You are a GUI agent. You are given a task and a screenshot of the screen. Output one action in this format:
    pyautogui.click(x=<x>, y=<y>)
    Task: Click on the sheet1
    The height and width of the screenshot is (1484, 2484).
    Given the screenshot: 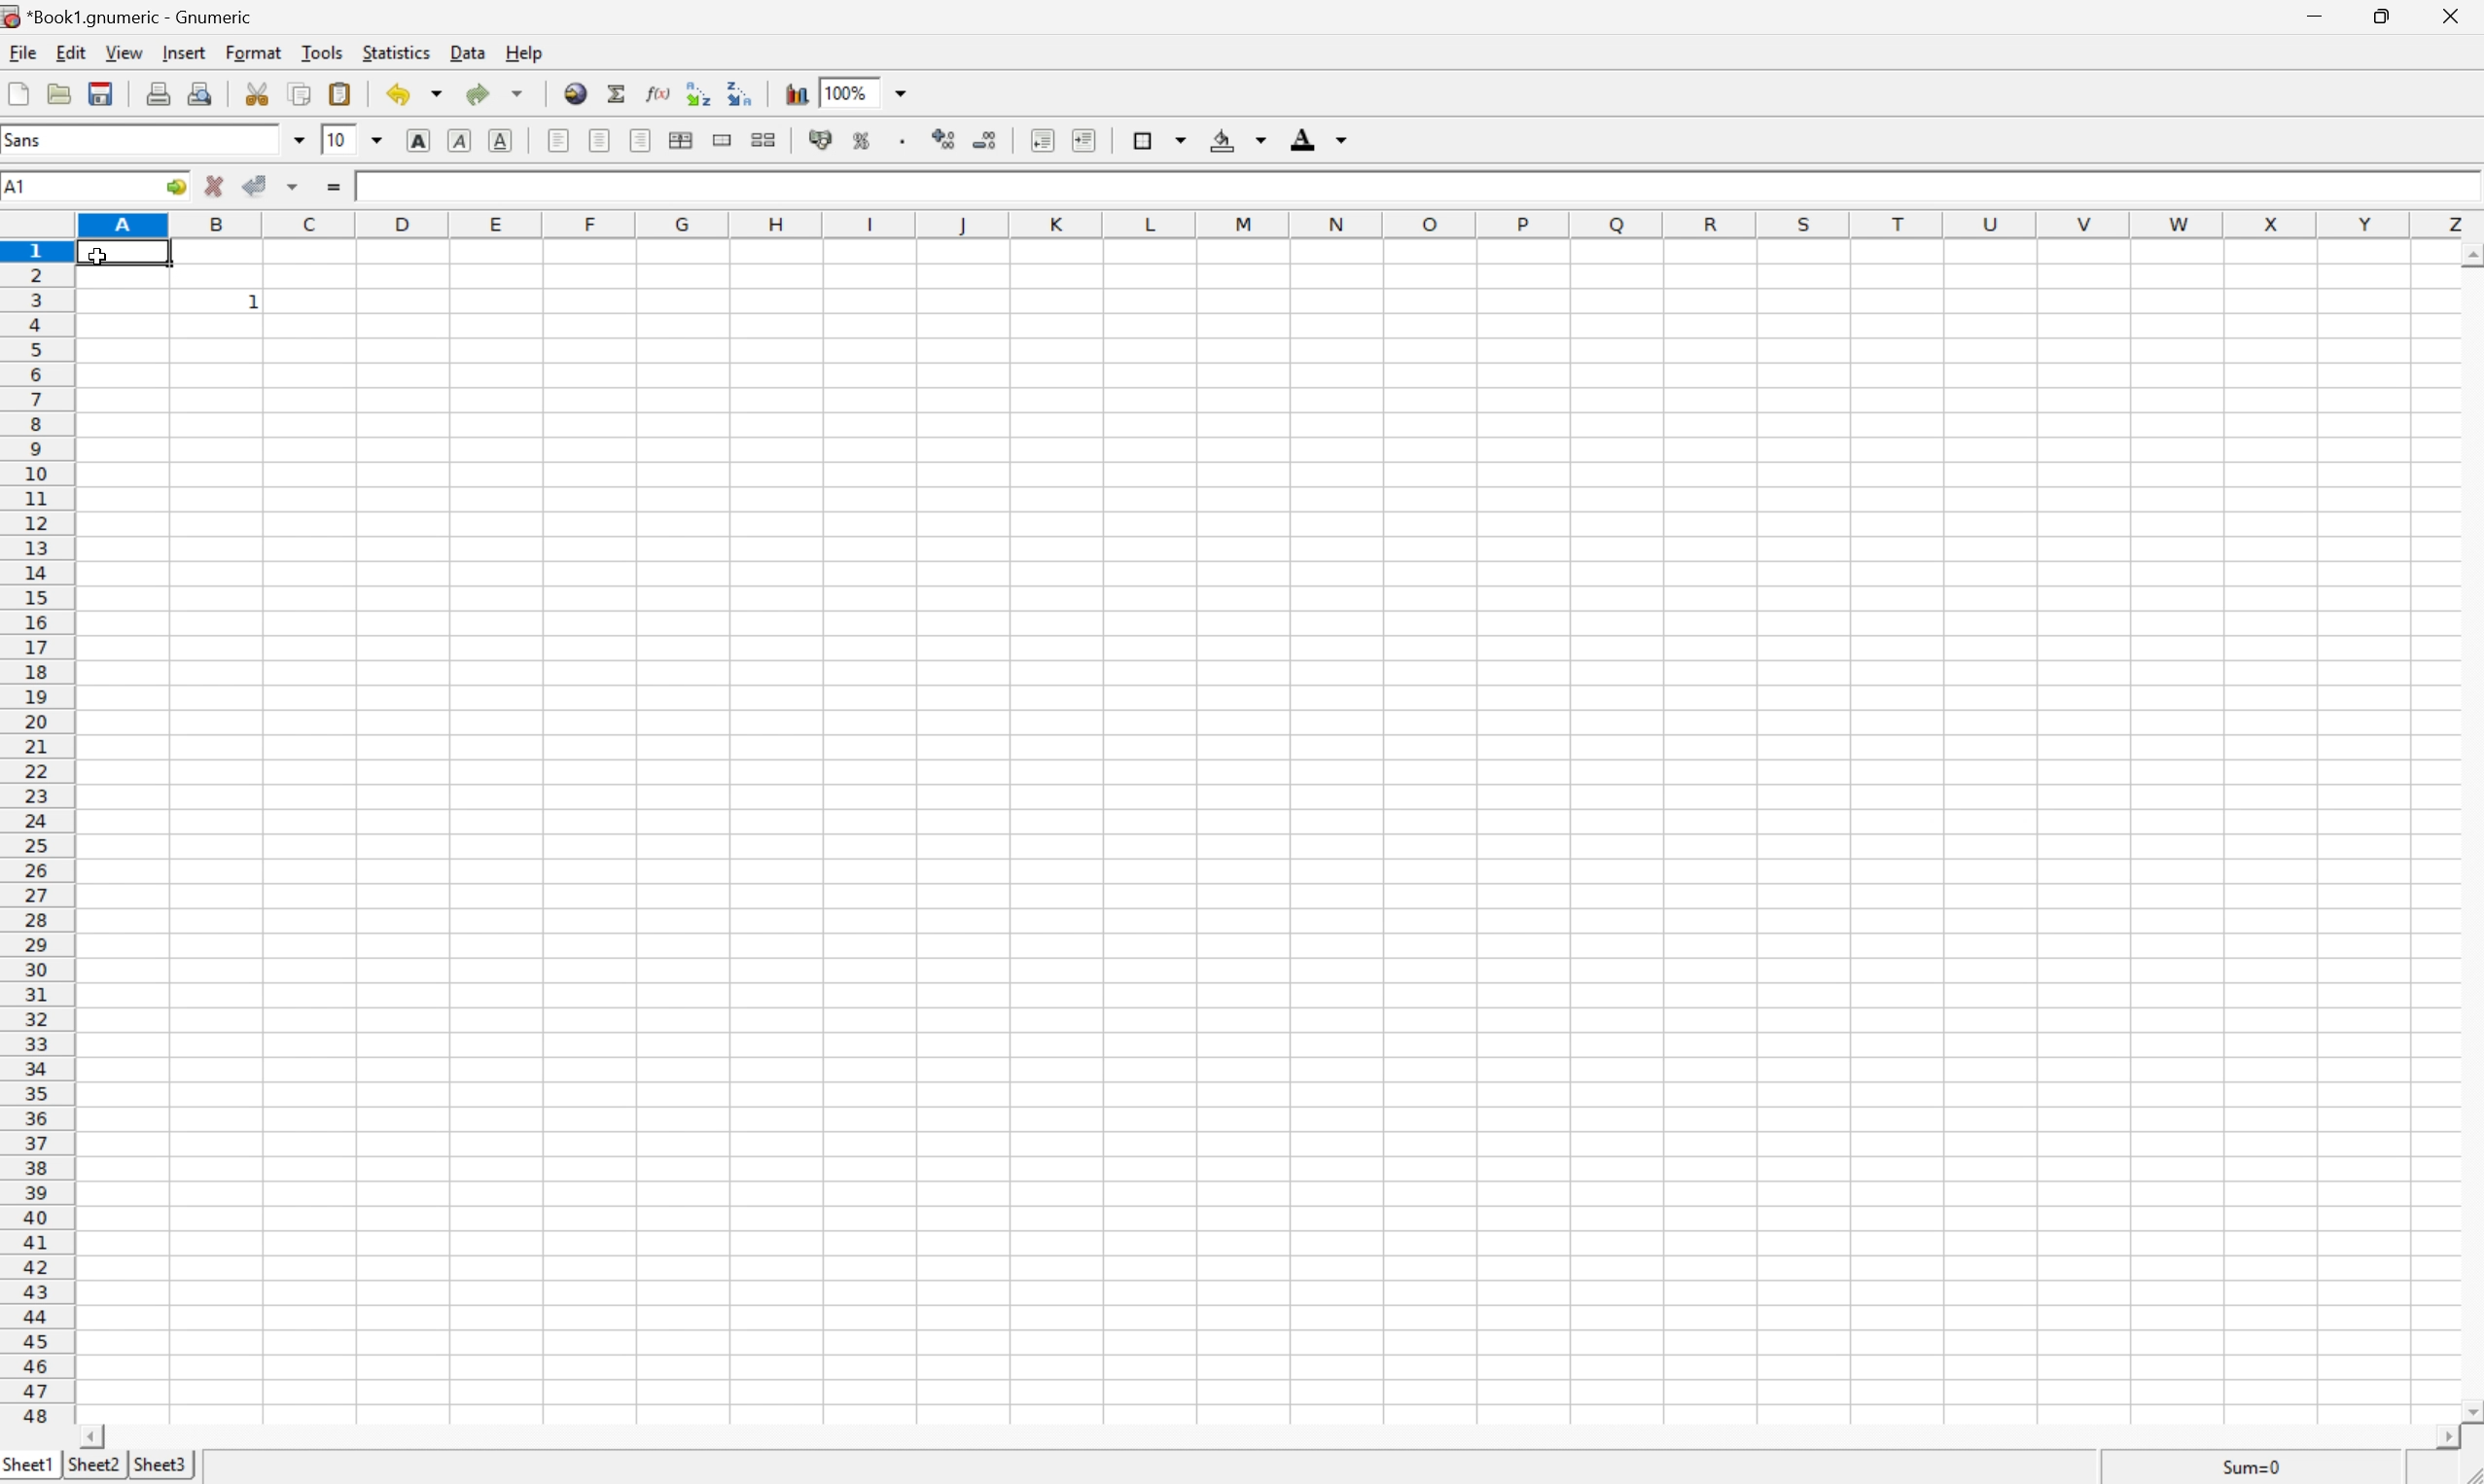 What is the action you would take?
    pyautogui.click(x=28, y=1469)
    